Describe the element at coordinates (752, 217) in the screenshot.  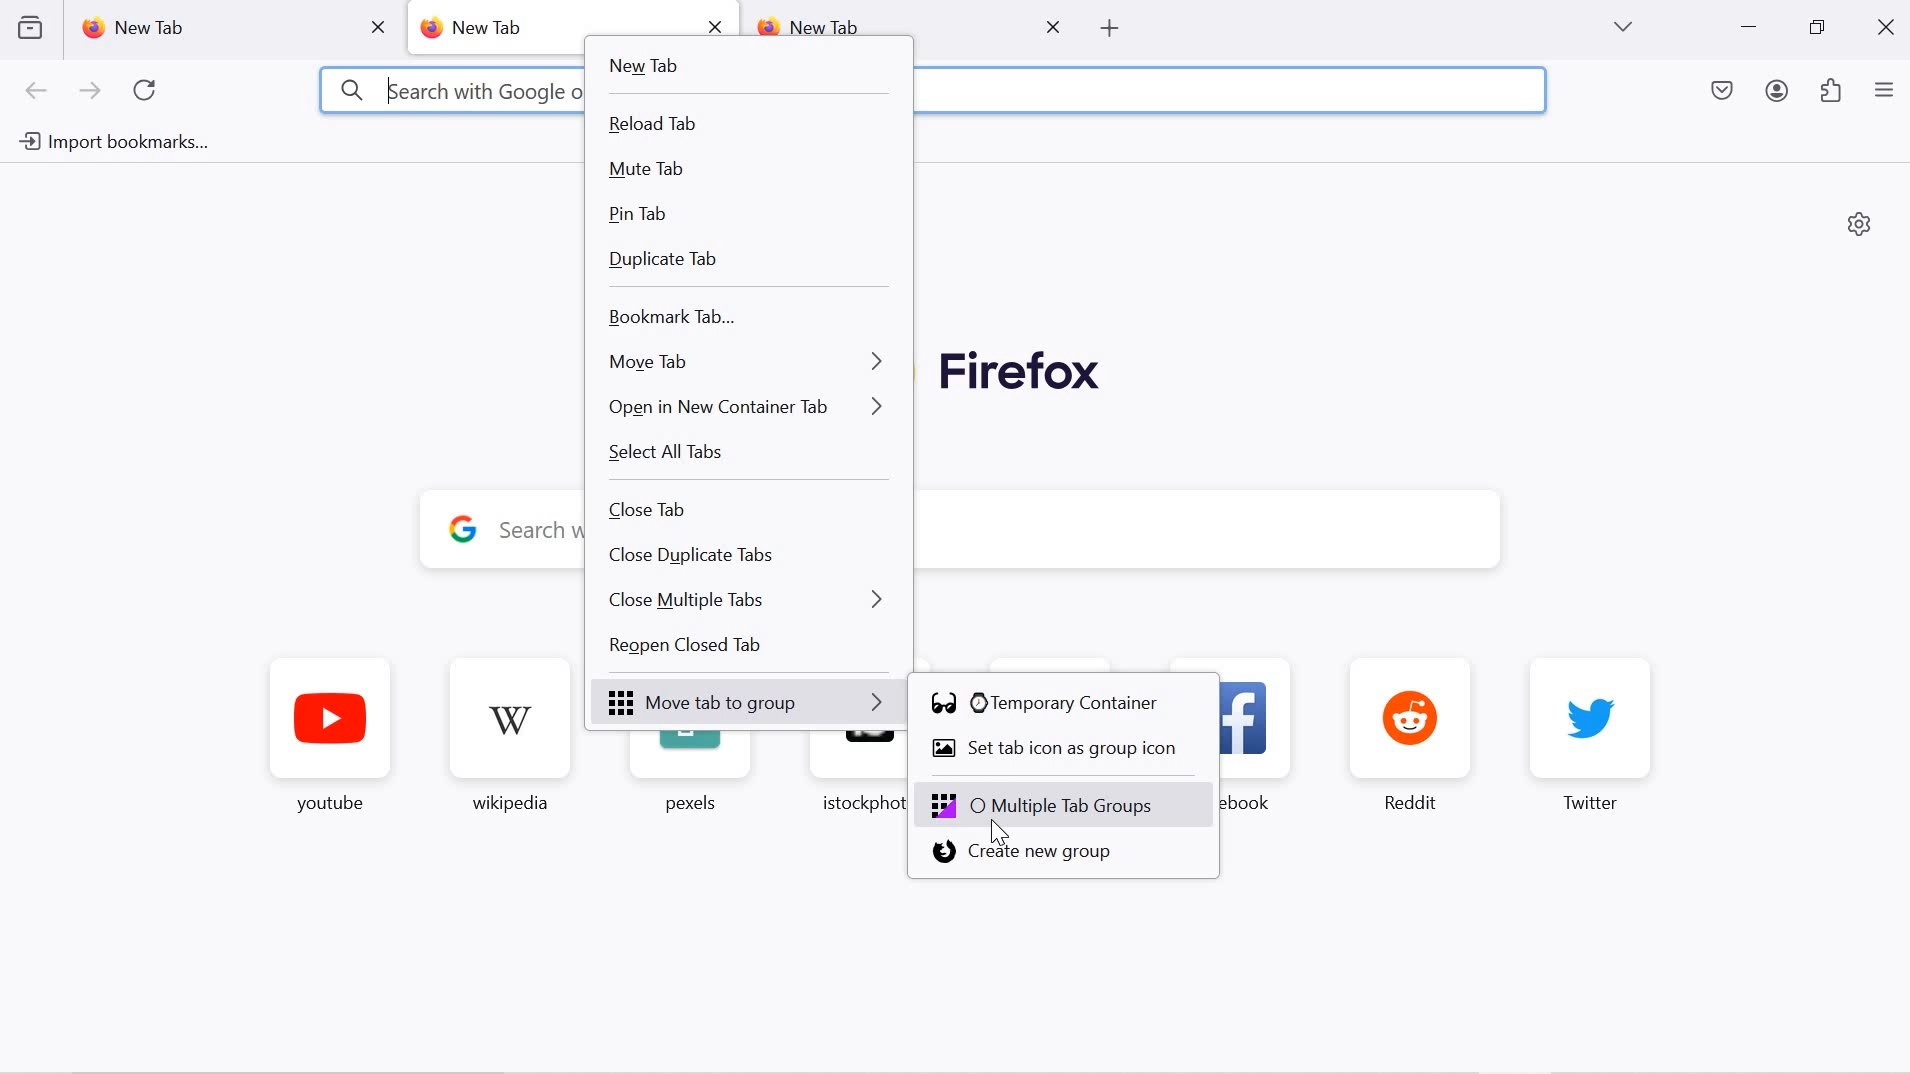
I see `pin tab` at that location.